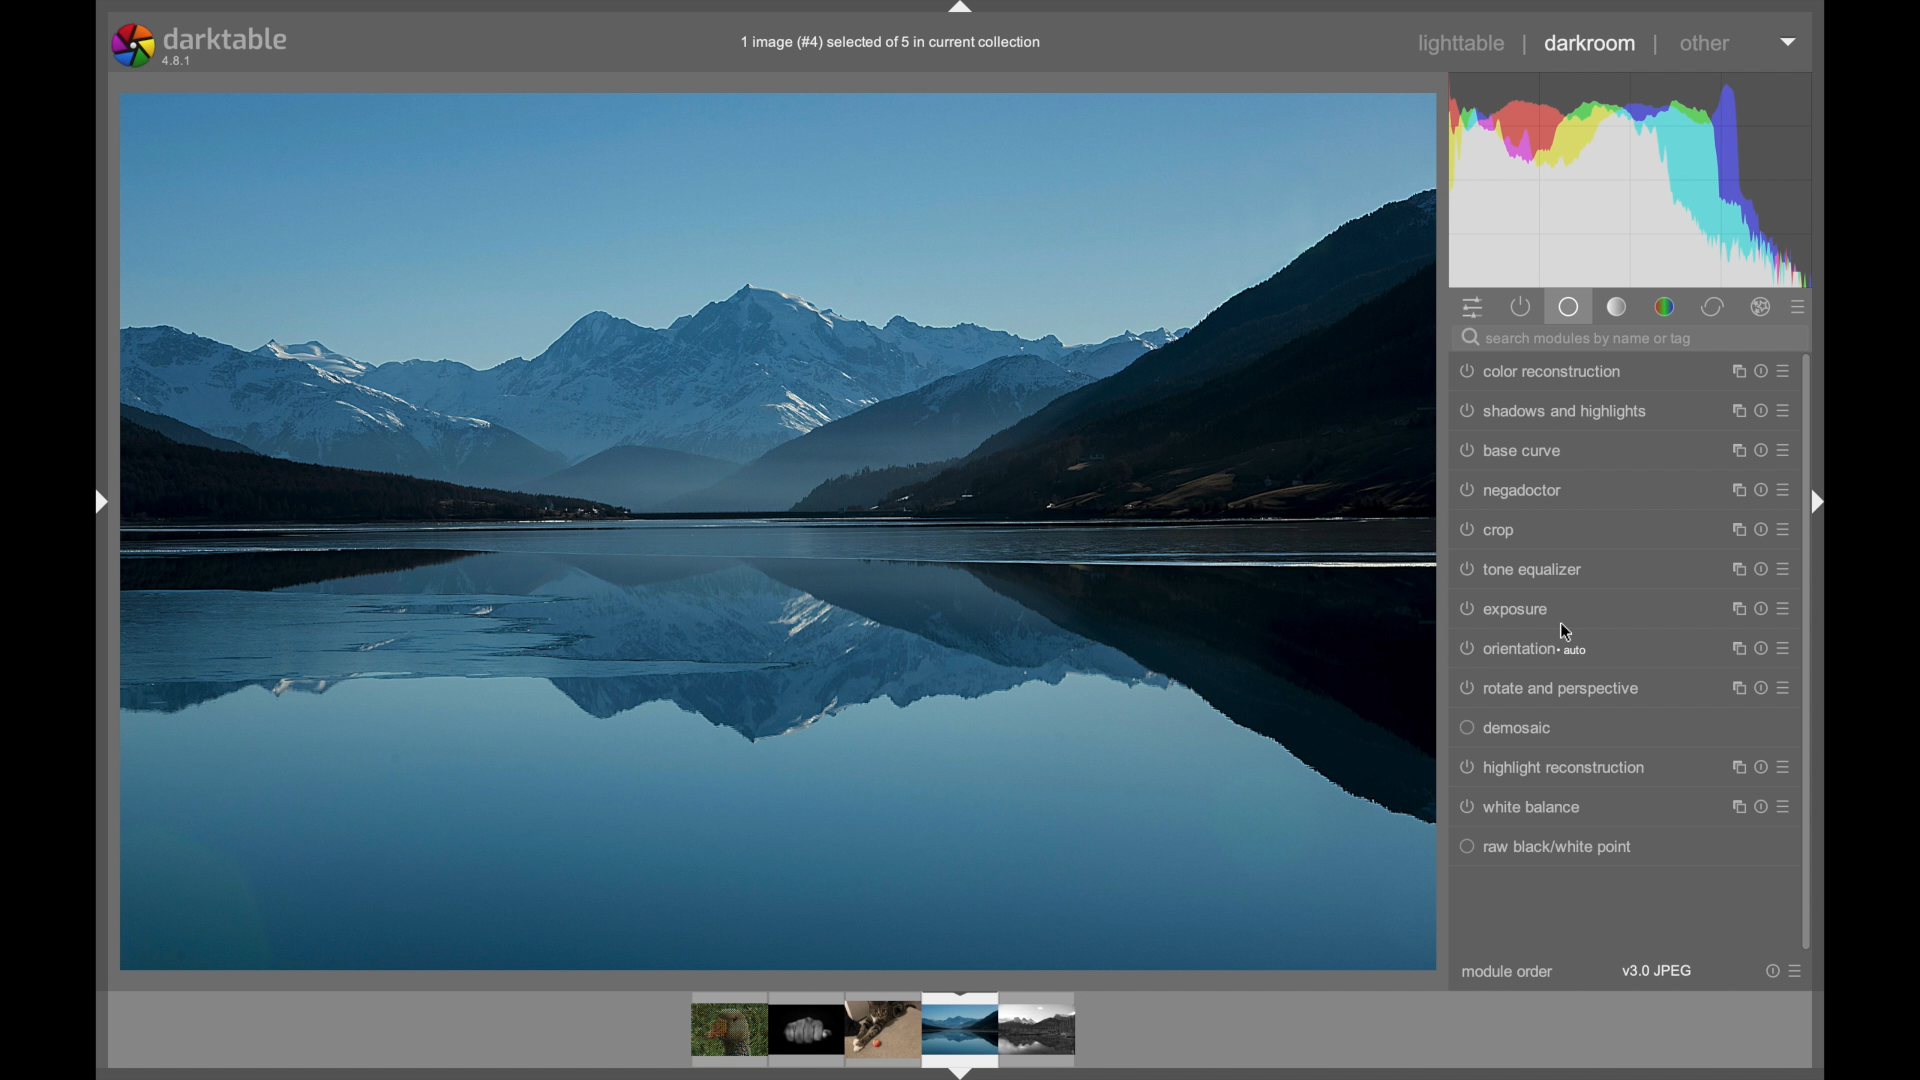  Describe the element at coordinates (1509, 728) in the screenshot. I see `demosaic` at that location.